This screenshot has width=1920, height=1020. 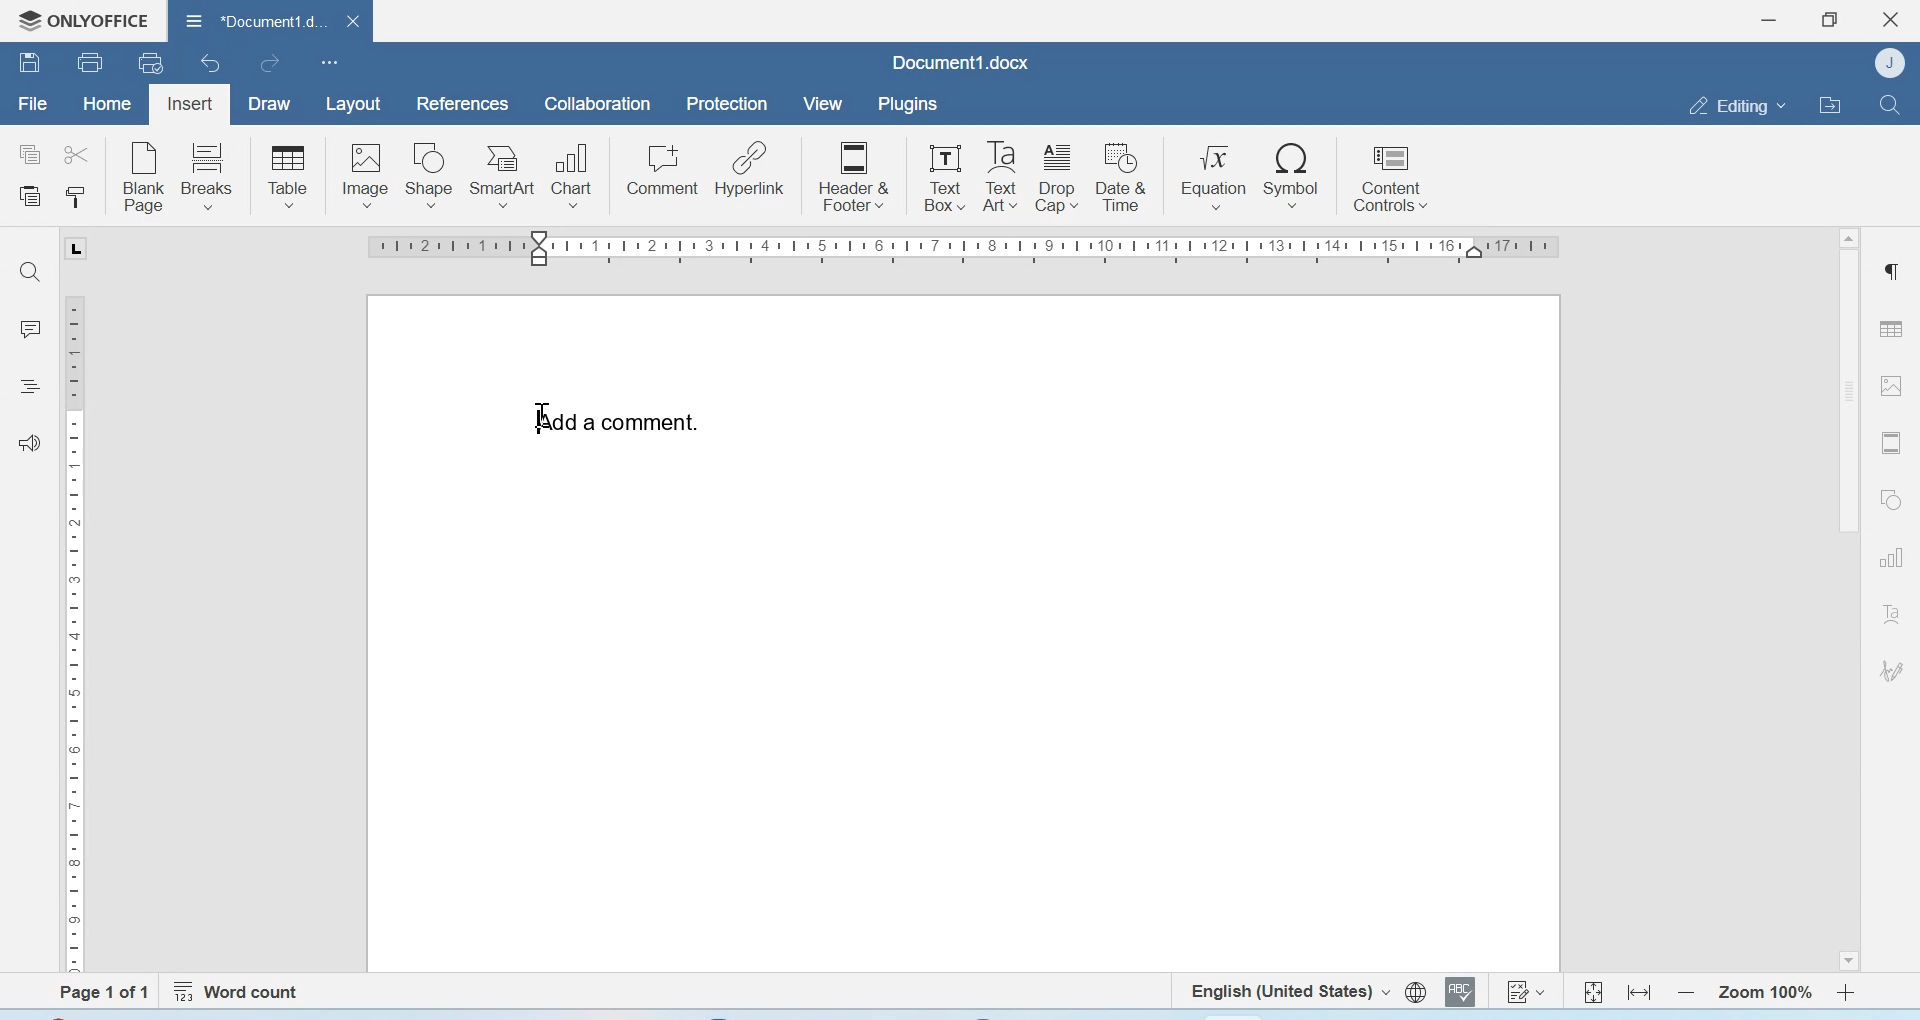 I want to click on Graphs, so click(x=1891, y=558).